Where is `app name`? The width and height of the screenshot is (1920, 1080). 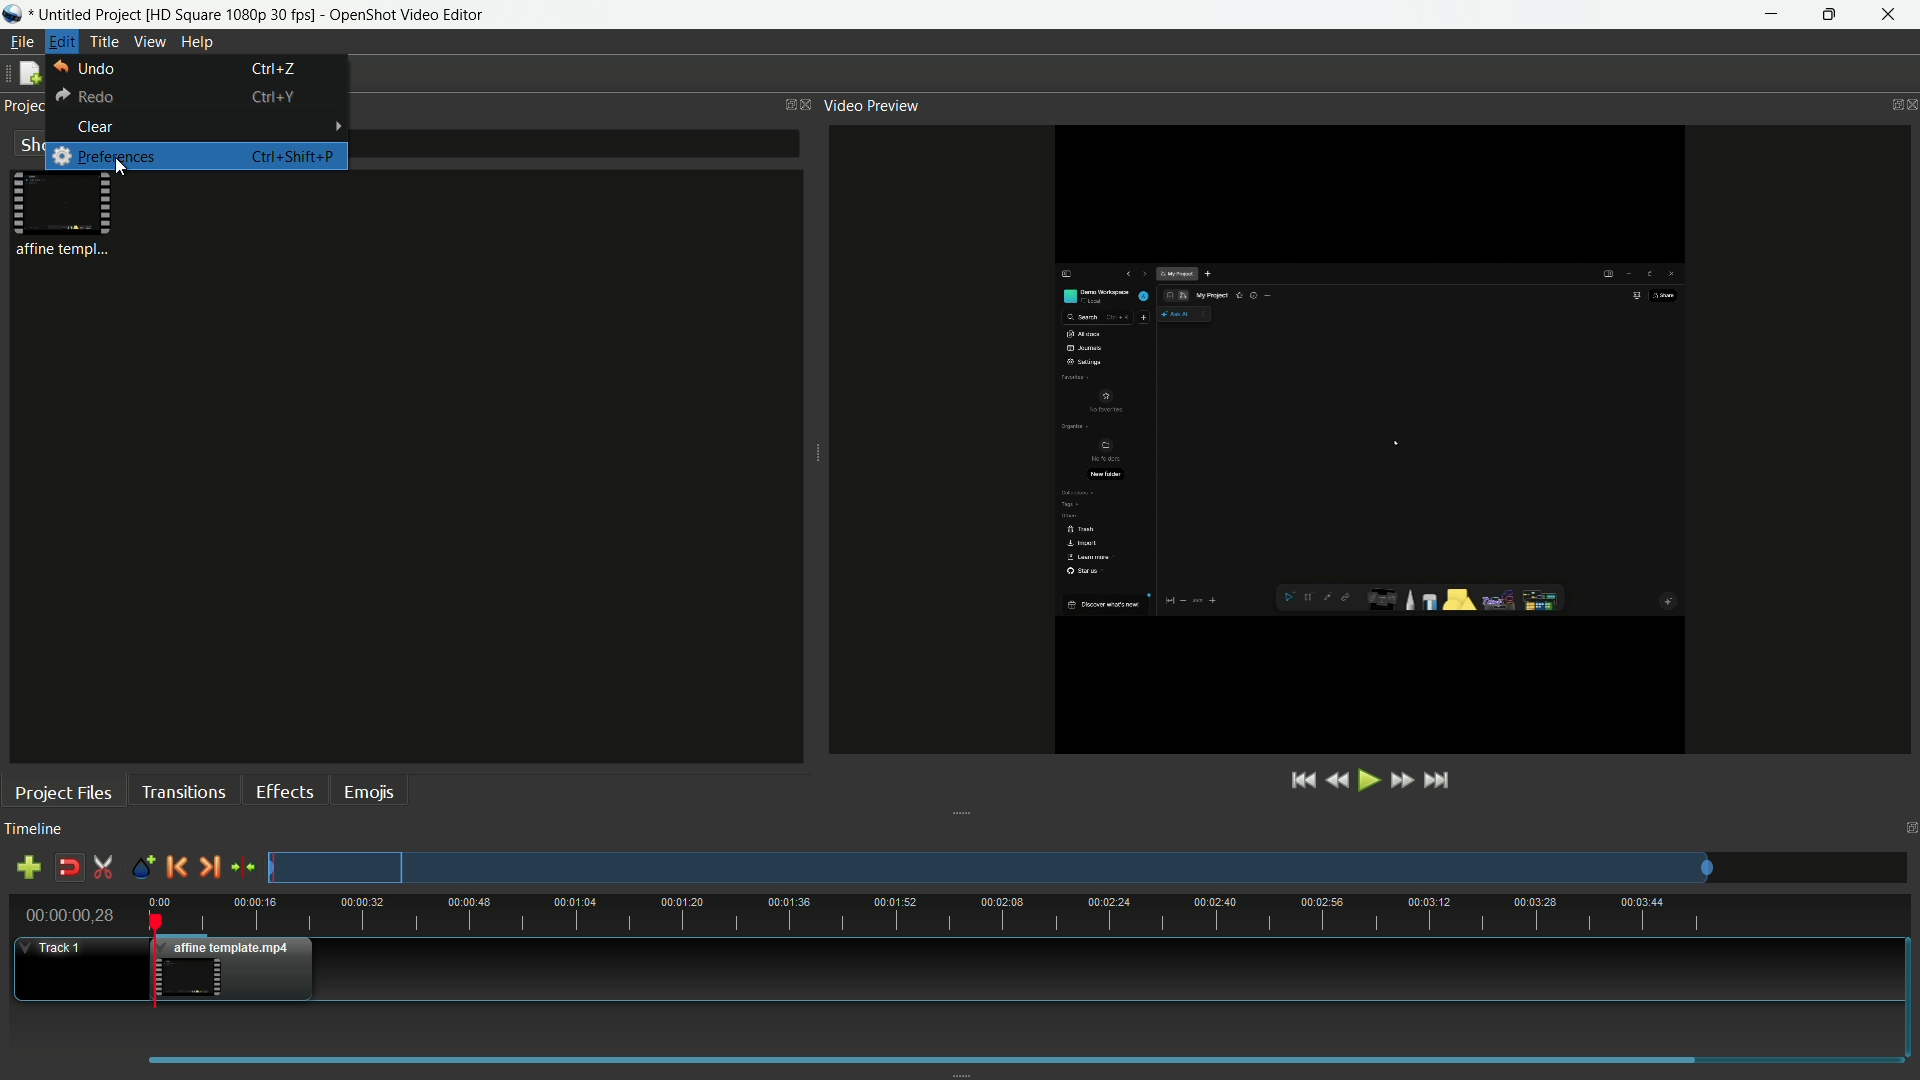
app name is located at coordinates (406, 14).